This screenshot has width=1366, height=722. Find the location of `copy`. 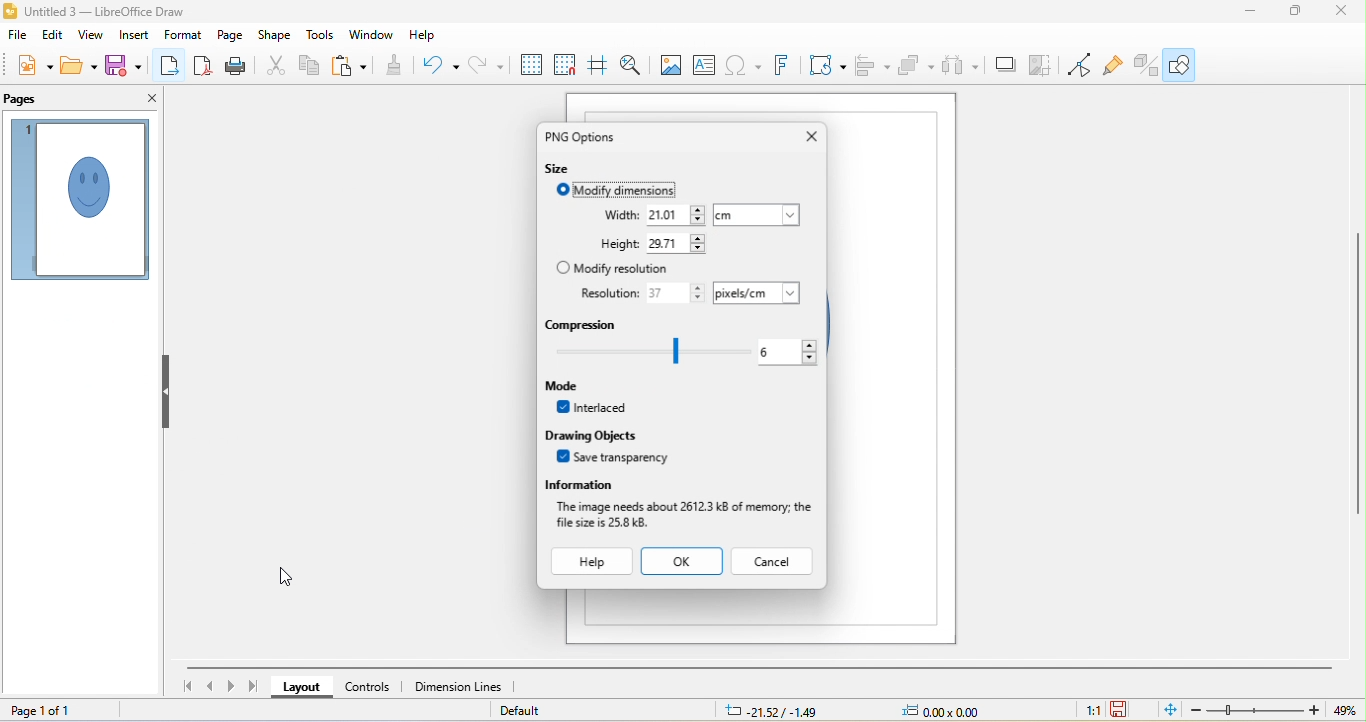

copy is located at coordinates (307, 64).